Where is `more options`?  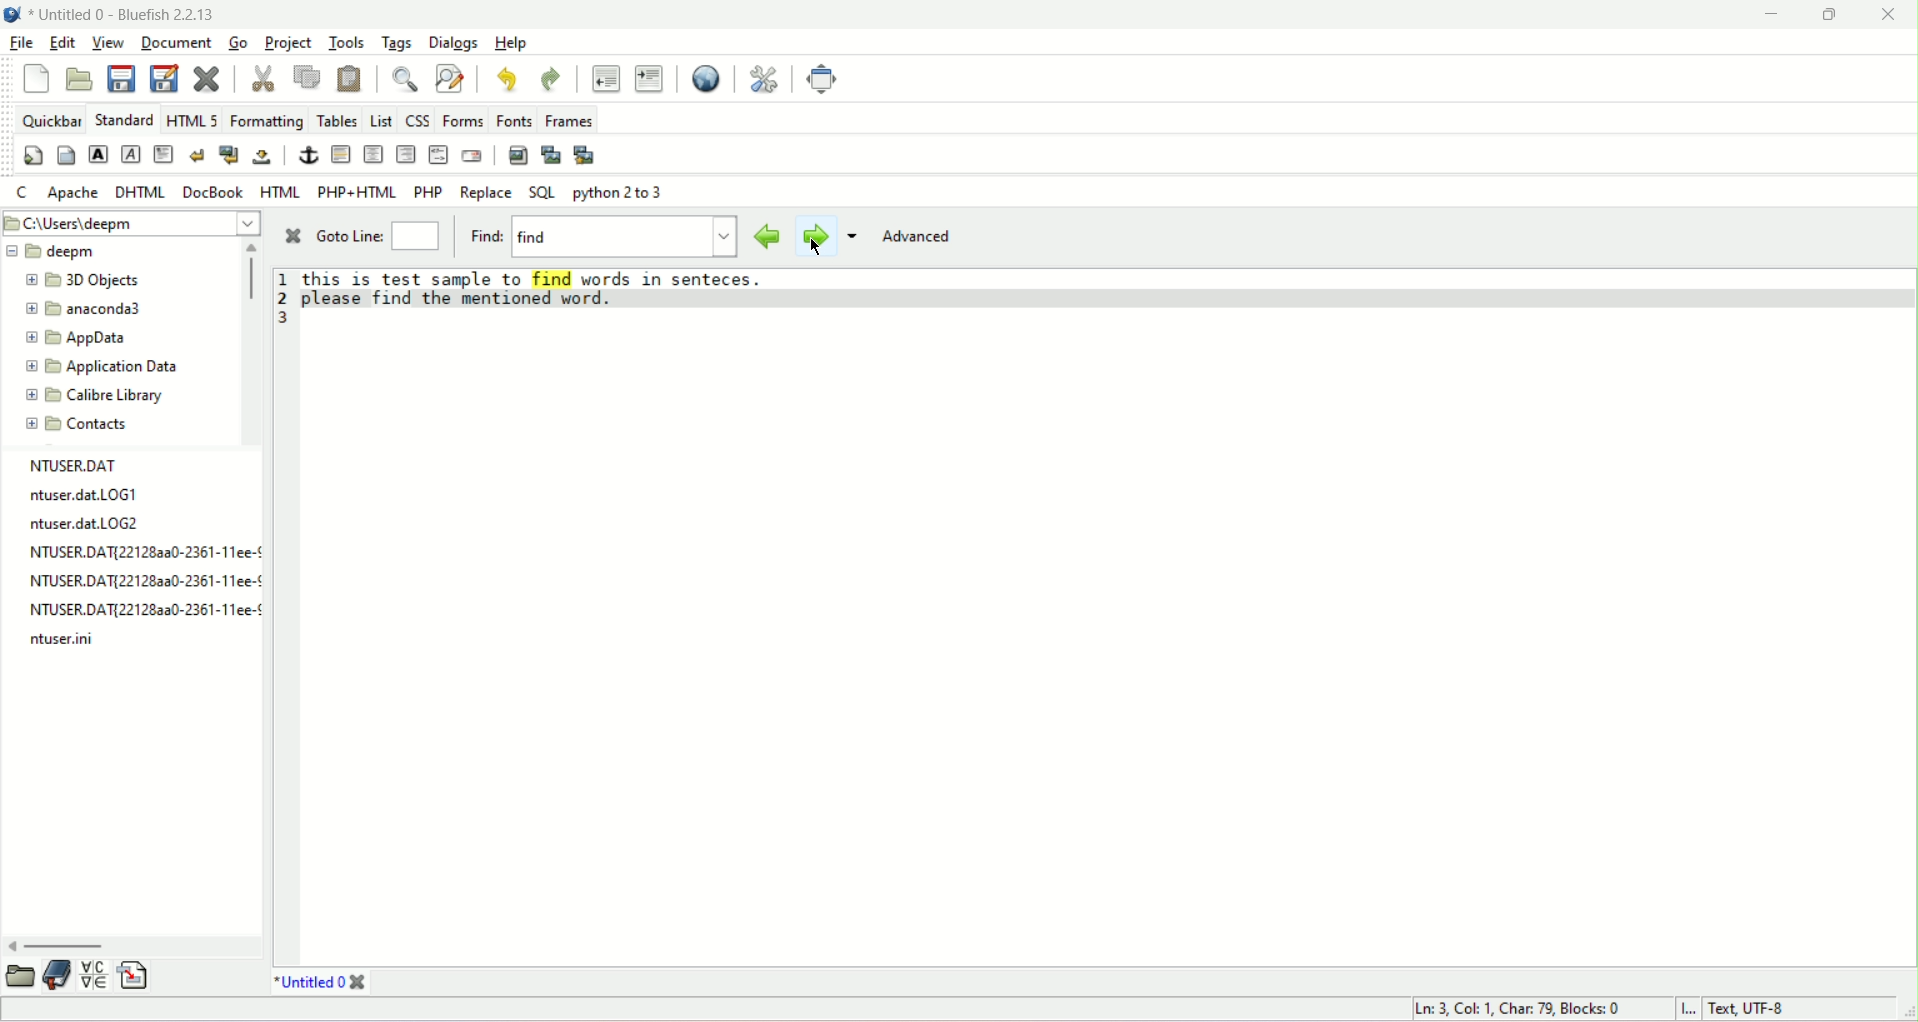
more options is located at coordinates (853, 238).